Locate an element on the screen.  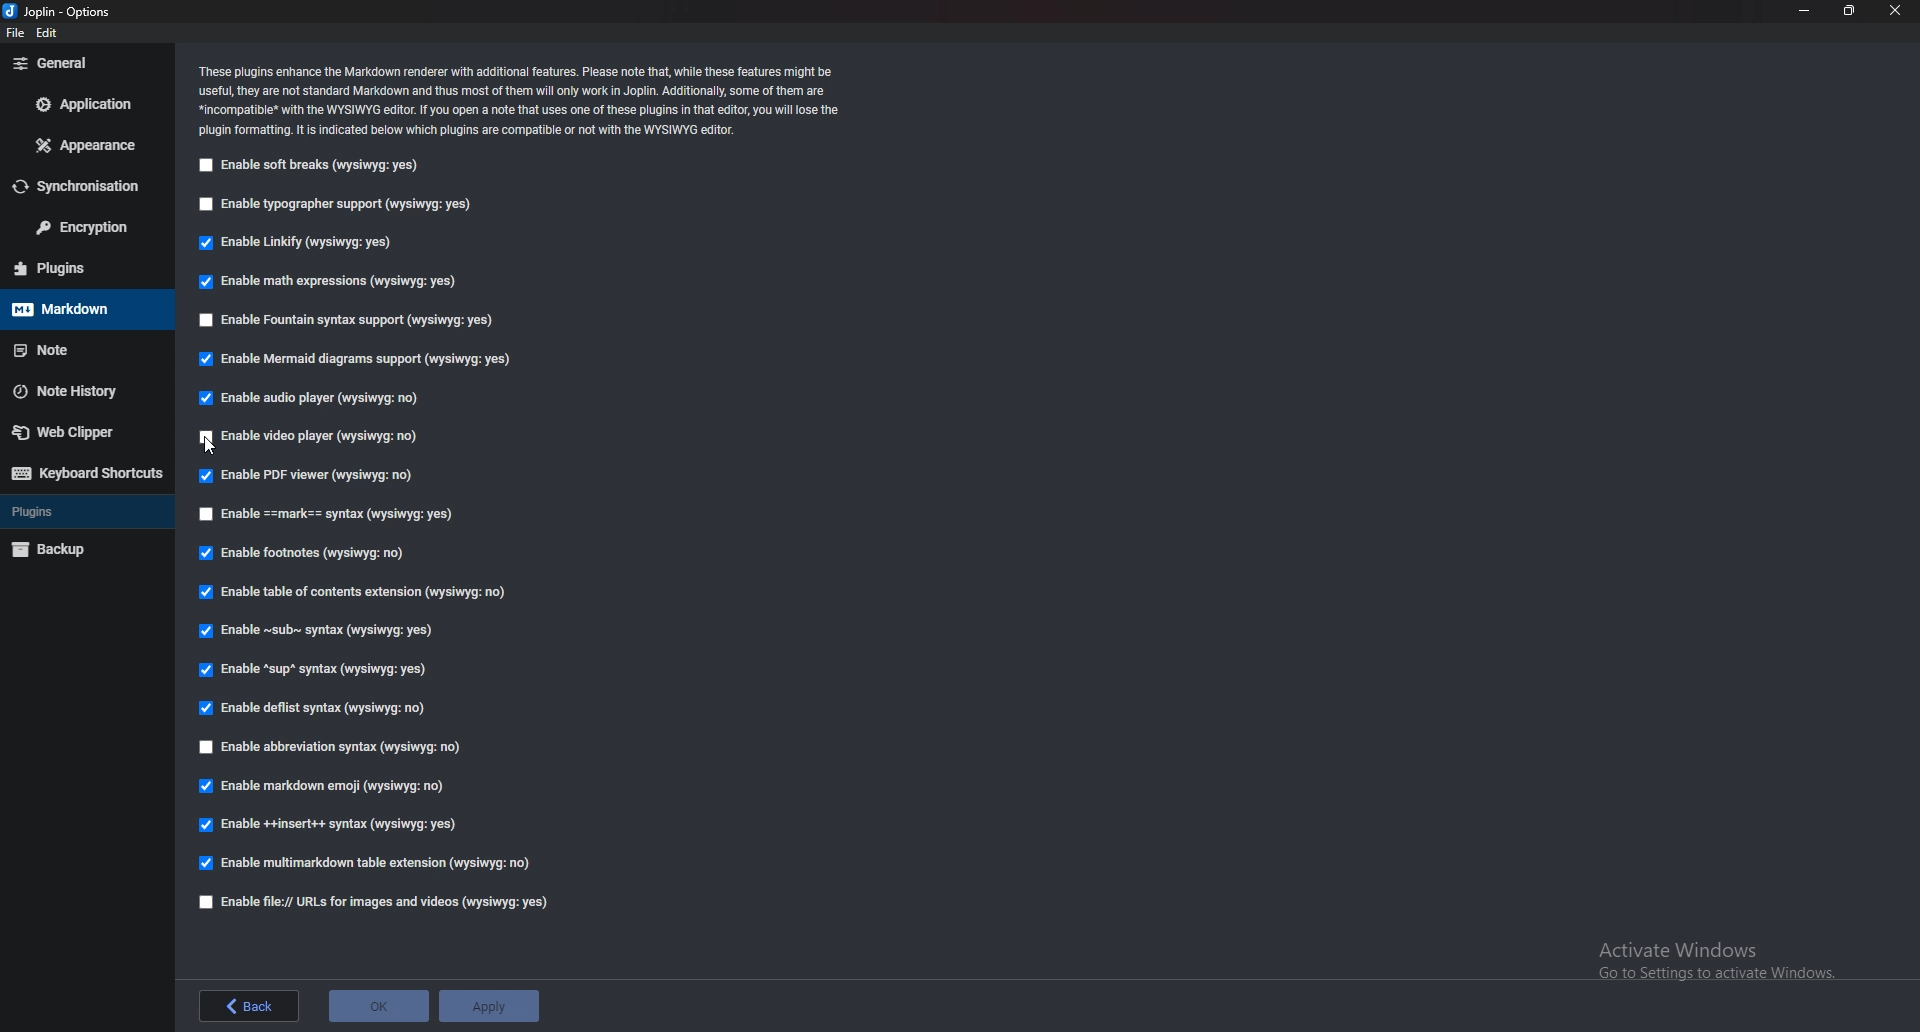
Plugins is located at coordinates (79, 513).